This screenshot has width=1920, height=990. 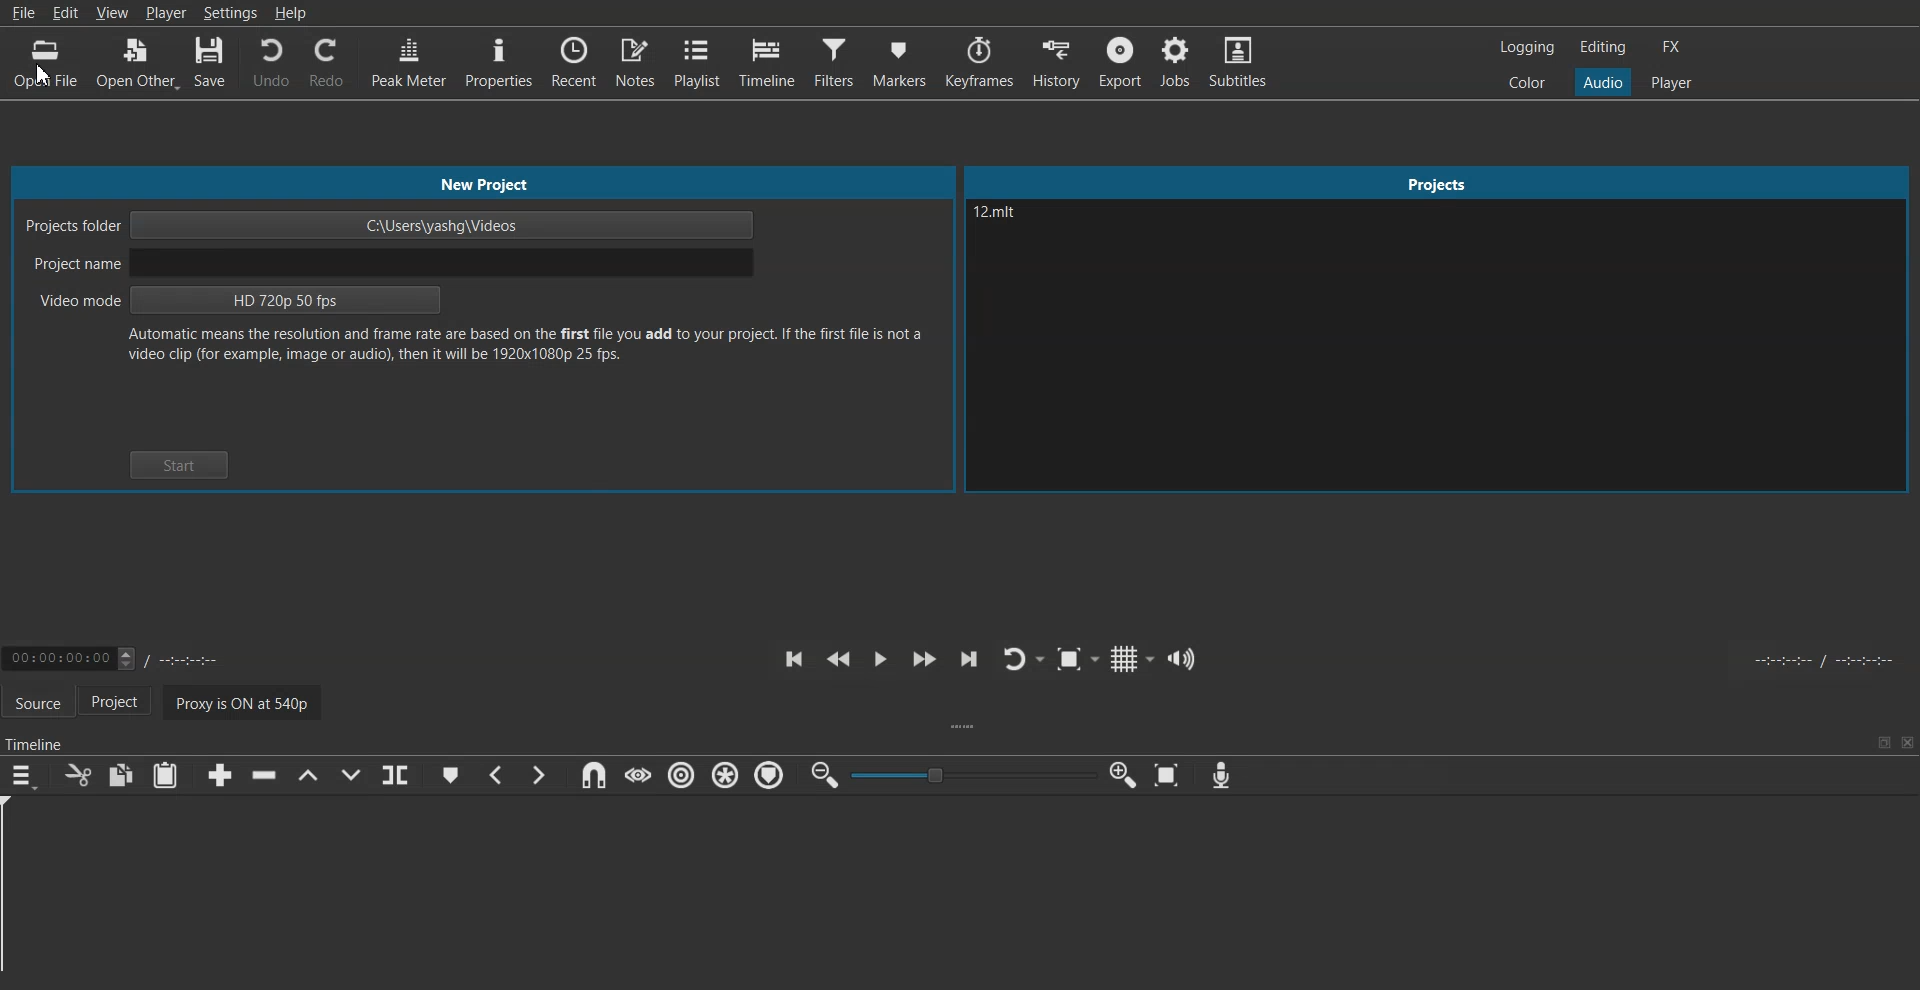 I want to click on Notes, so click(x=637, y=62).